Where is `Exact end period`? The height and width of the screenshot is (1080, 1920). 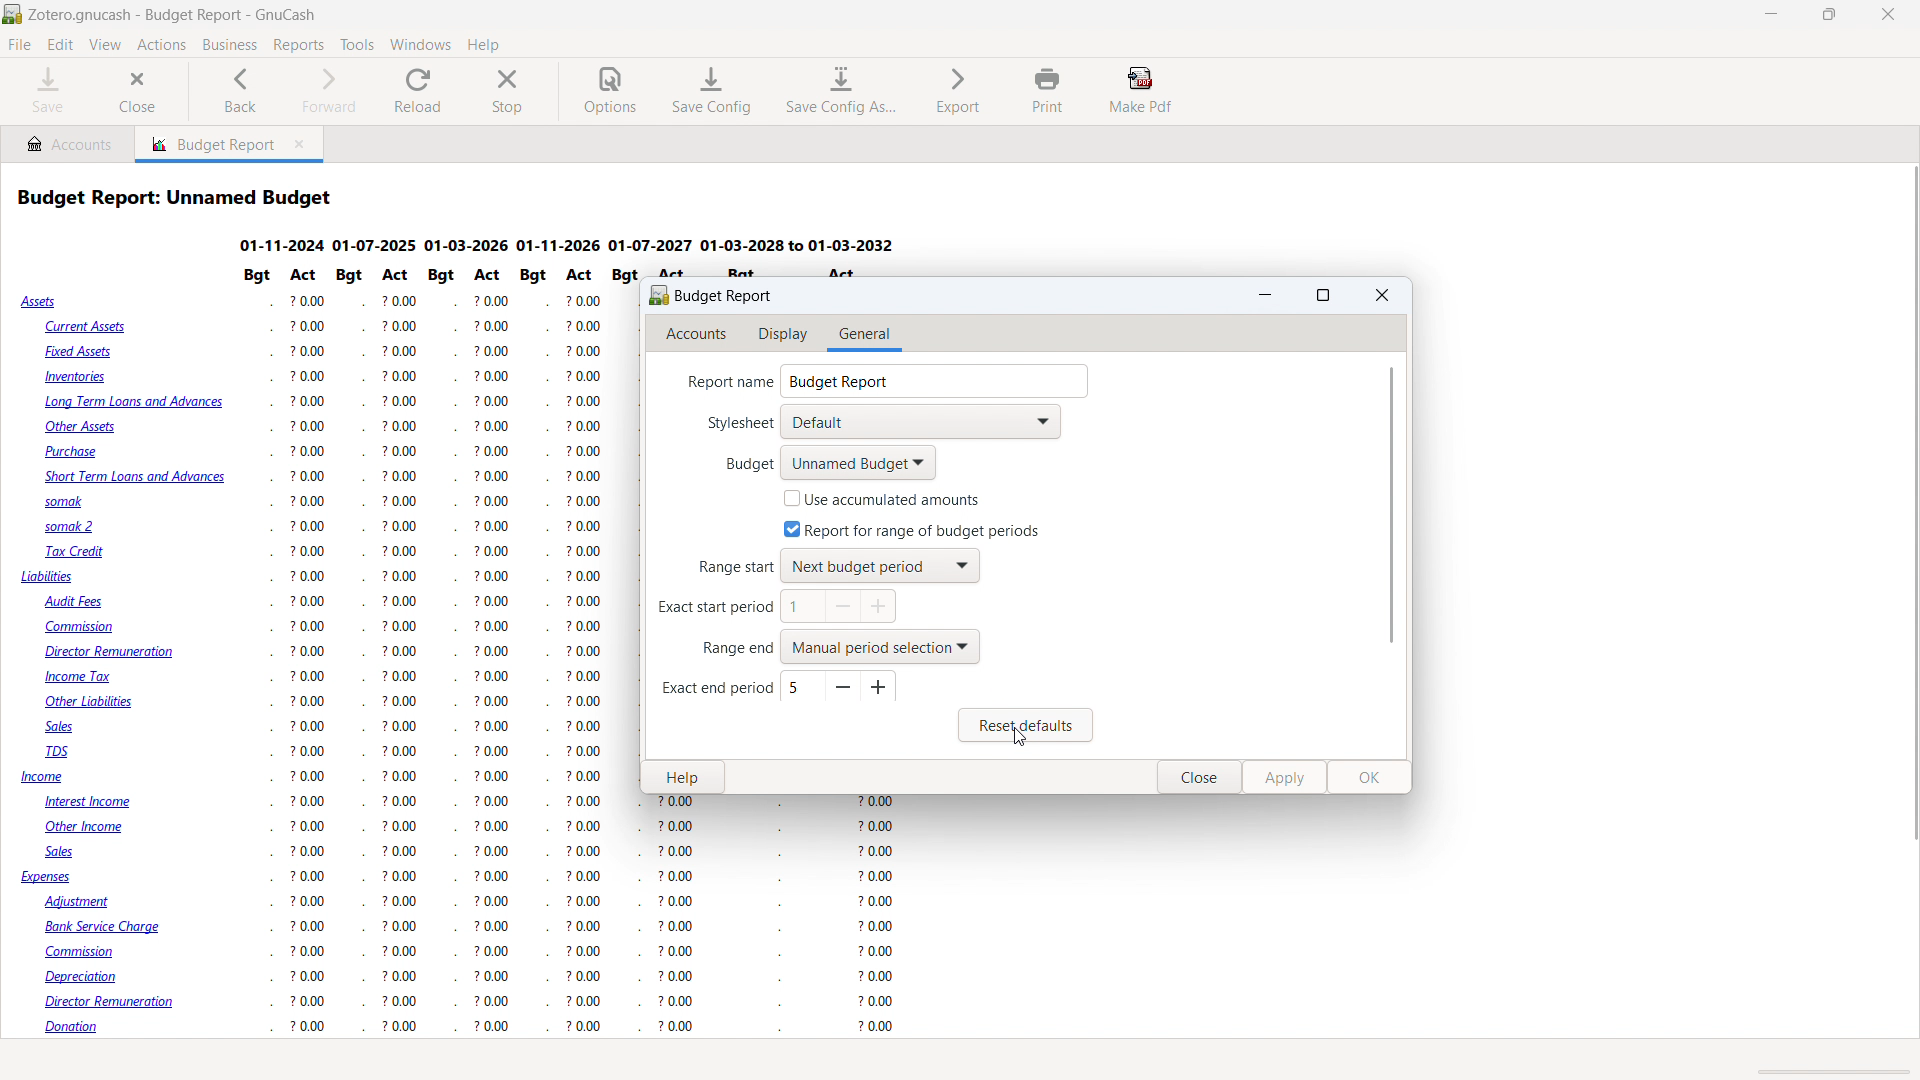 Exact end period is located at coordinates (714, 690).